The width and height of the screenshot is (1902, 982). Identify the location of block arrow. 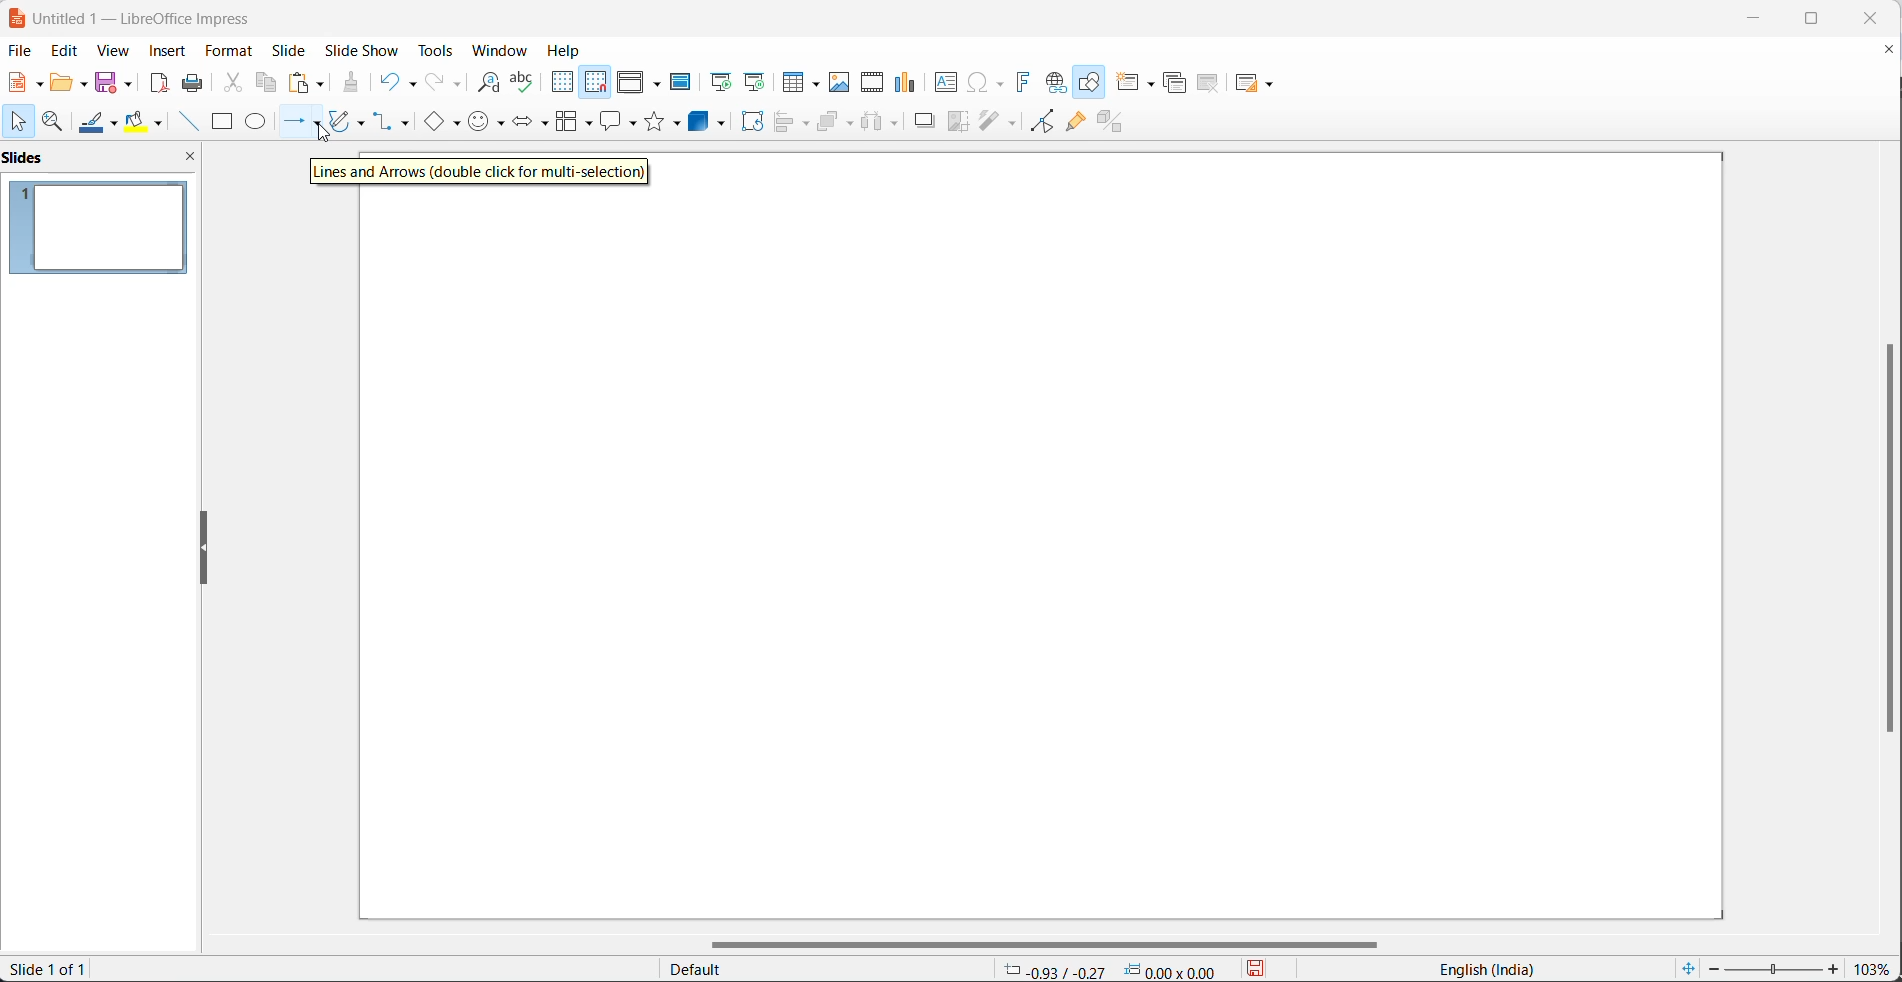
(526, 124).